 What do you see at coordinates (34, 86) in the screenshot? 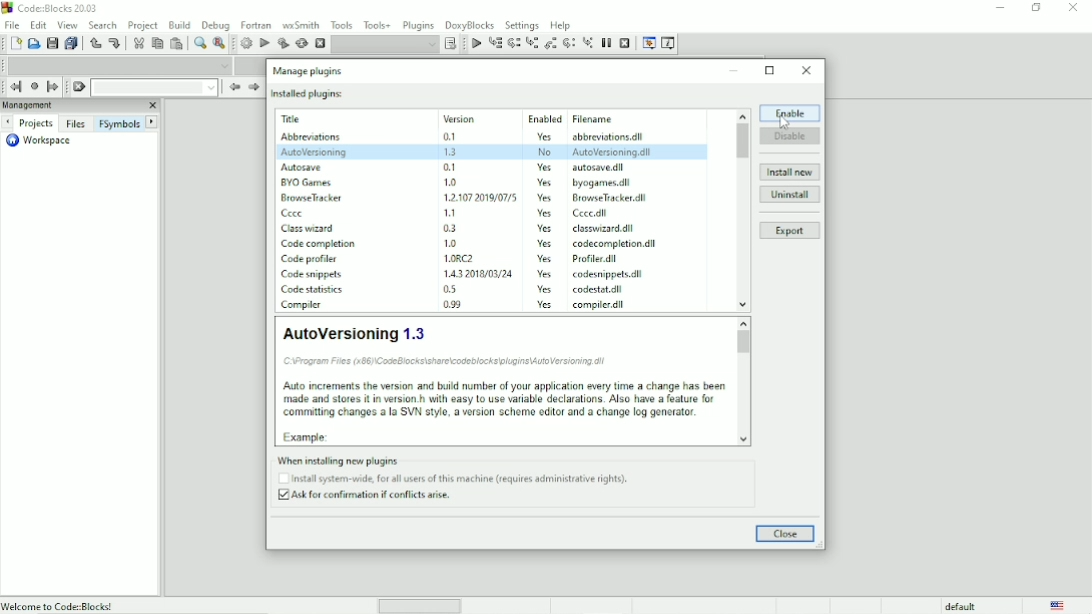
I see `Last jump` at bounding box center [34, 86].